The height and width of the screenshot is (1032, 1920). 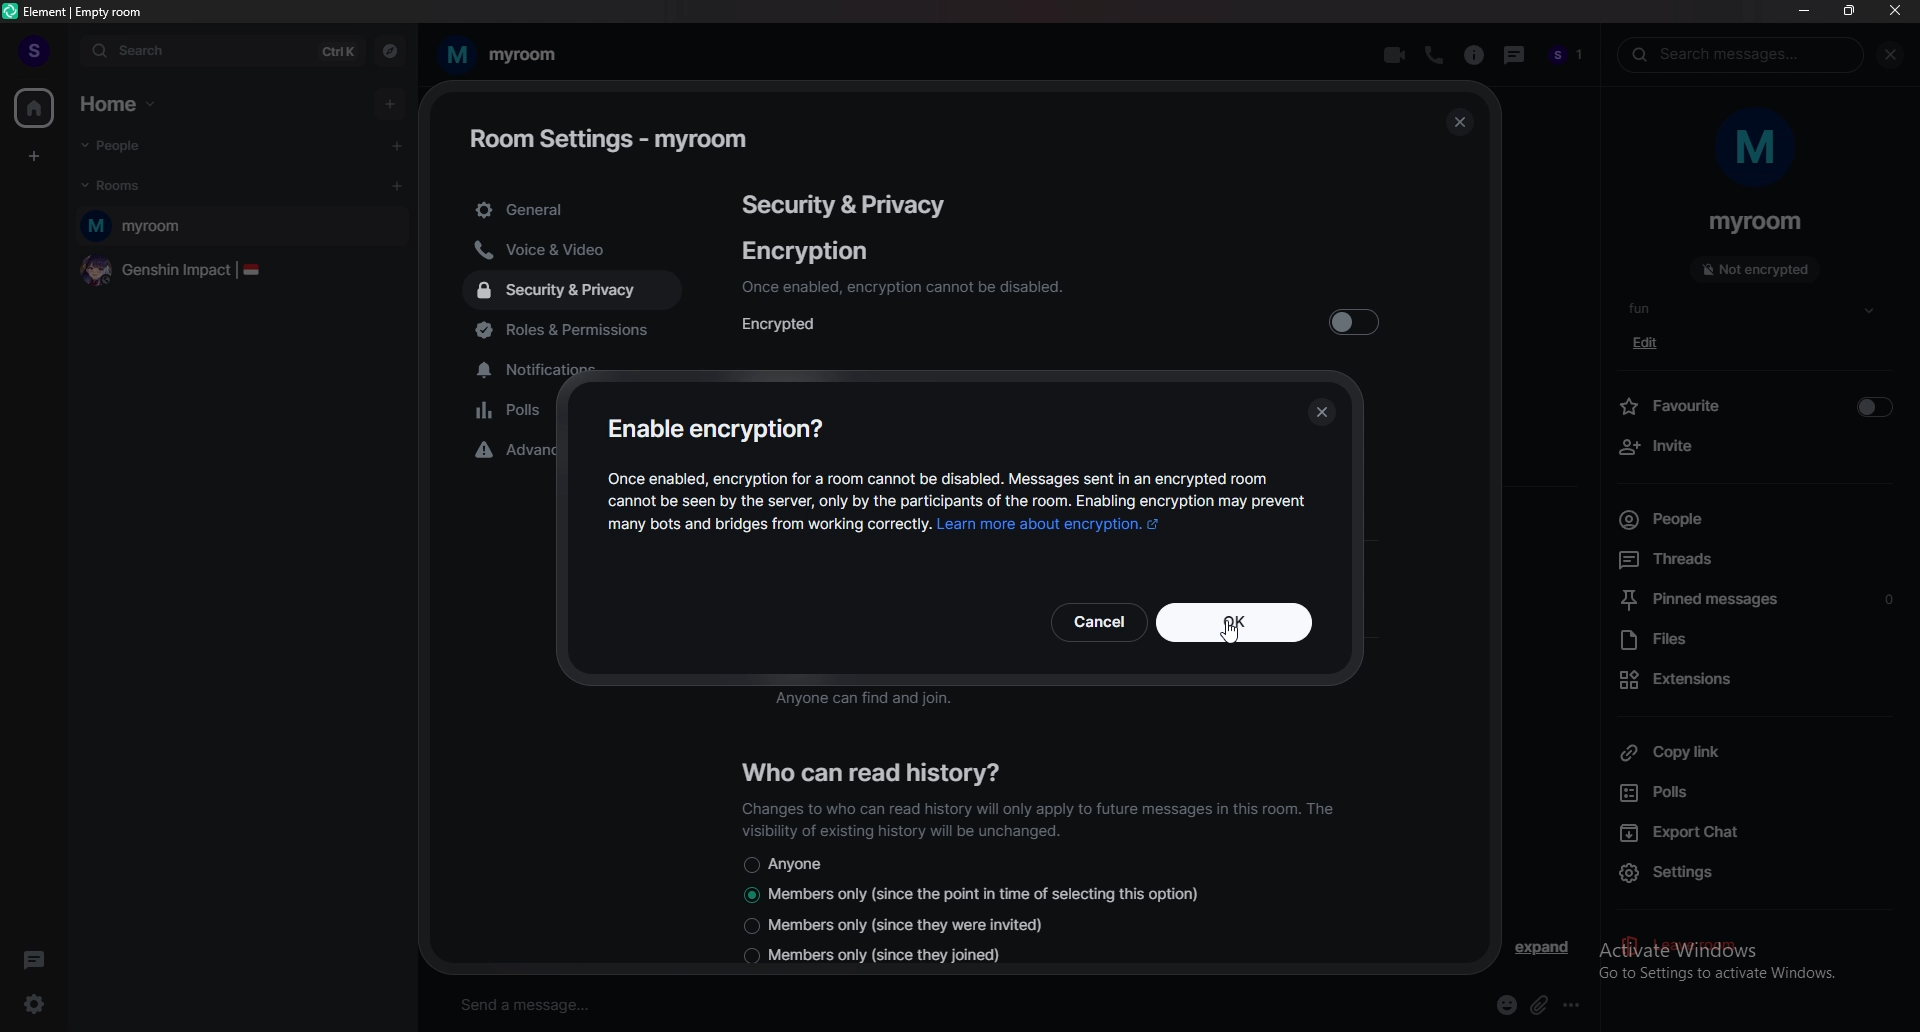 What do you see at coordinates (1746, 53) in the screenshot?
I see `search messages` at bounding box center [1746, 53].